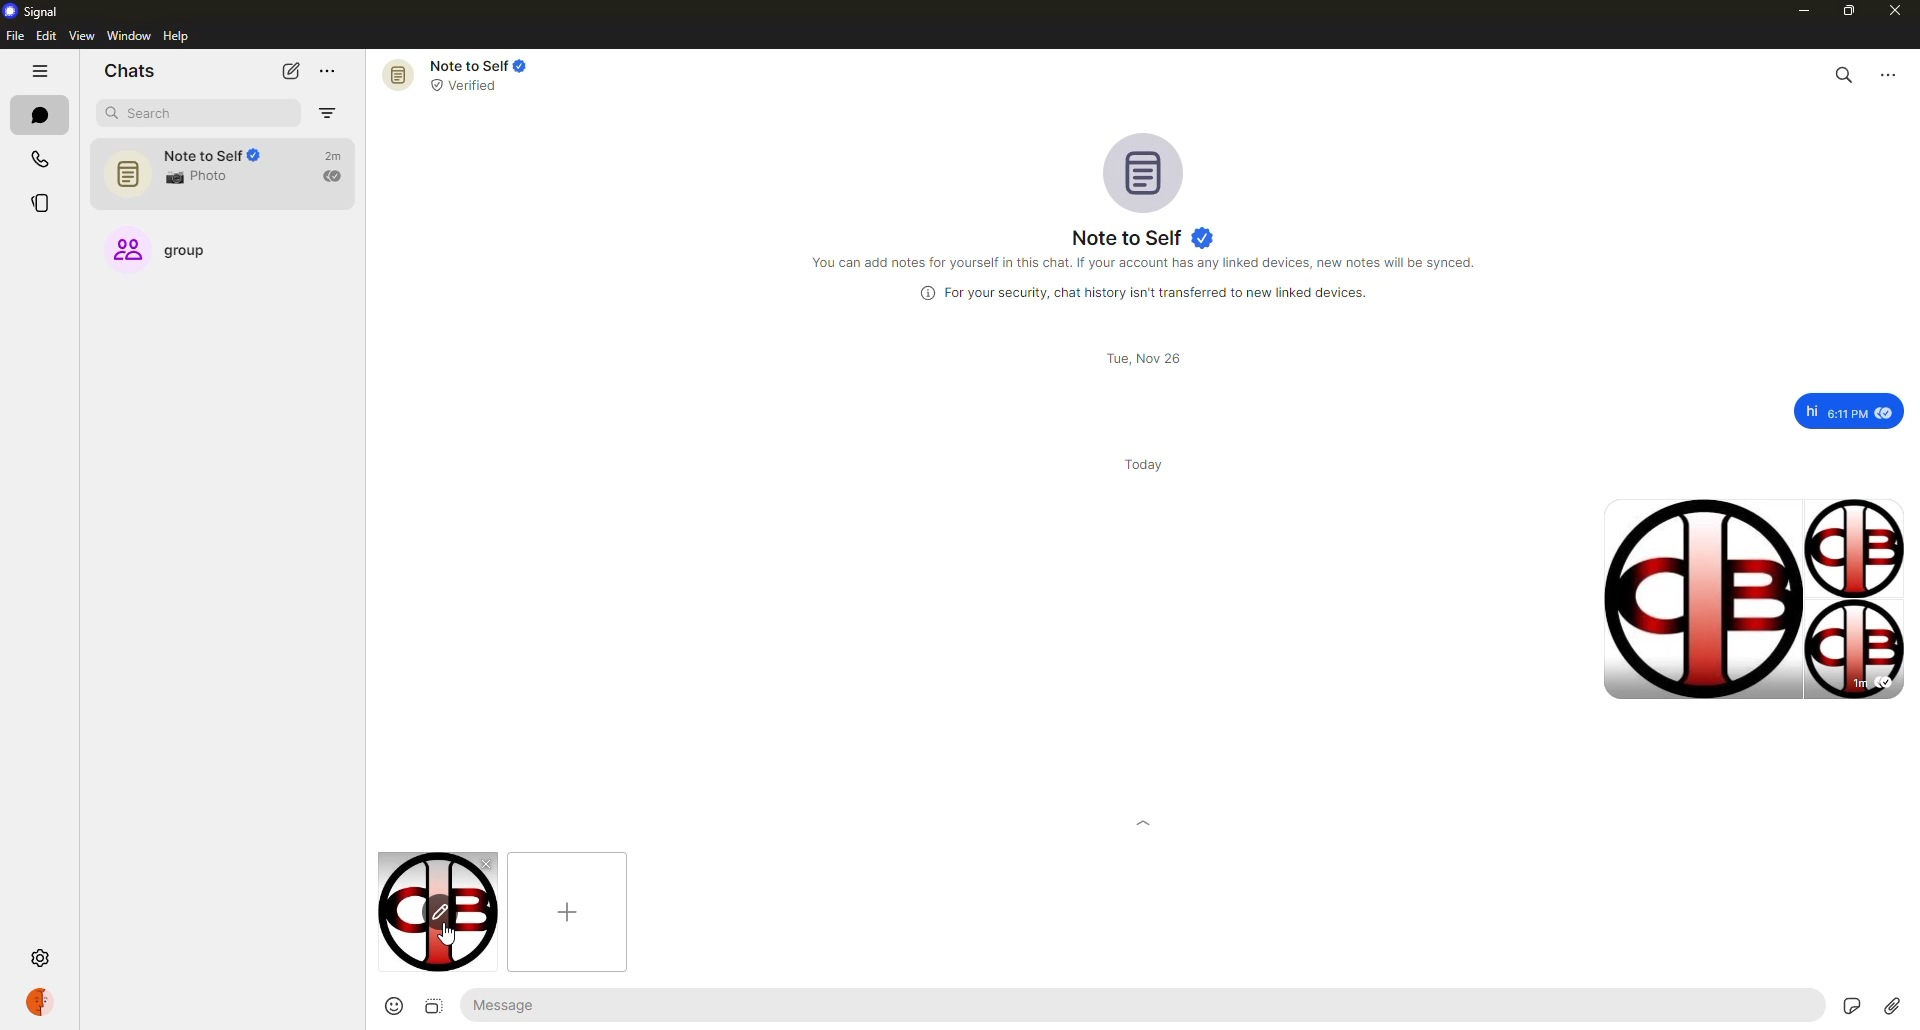 This screenshot has height=1030, width=1920. What do you see at coordinates (1848, 1004) in the screenshot?
I see `stickers` at bounding box center [1848, 1004].